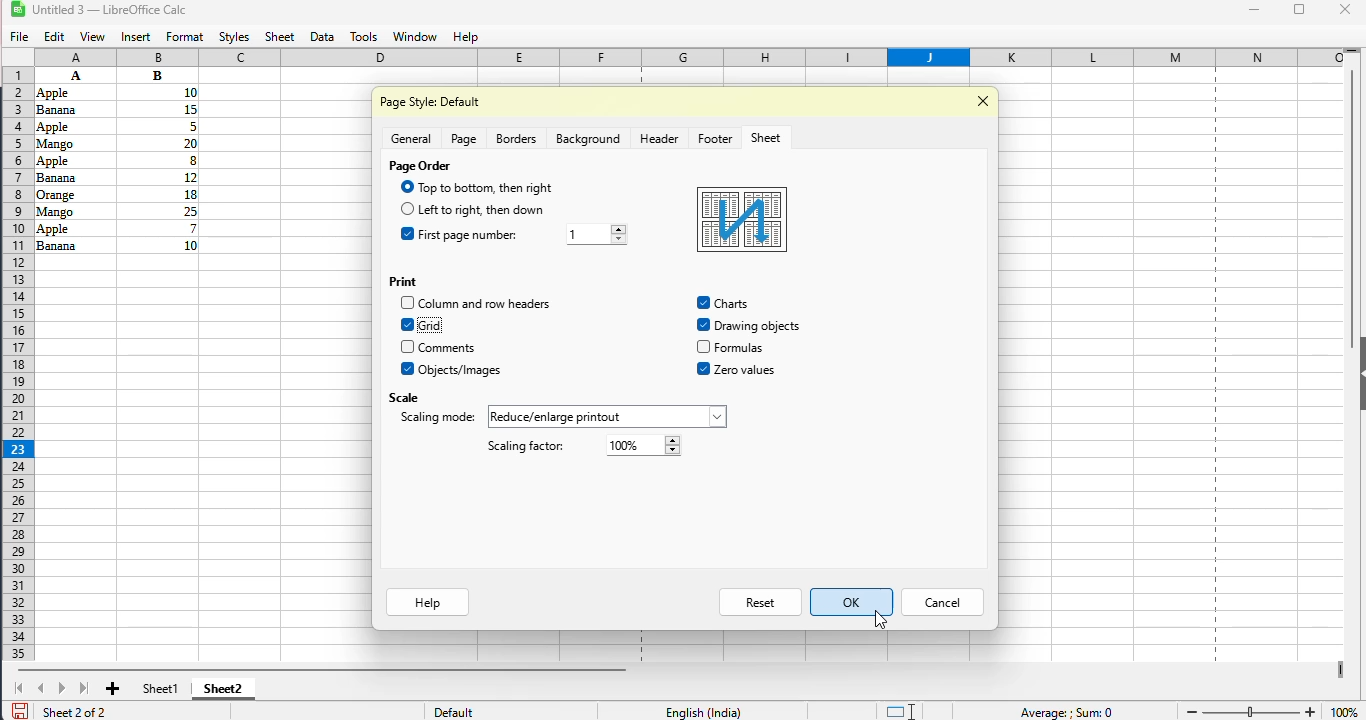  Describe the element at coordinates (704, 302) in the screenshot. I see `charts` at that location.